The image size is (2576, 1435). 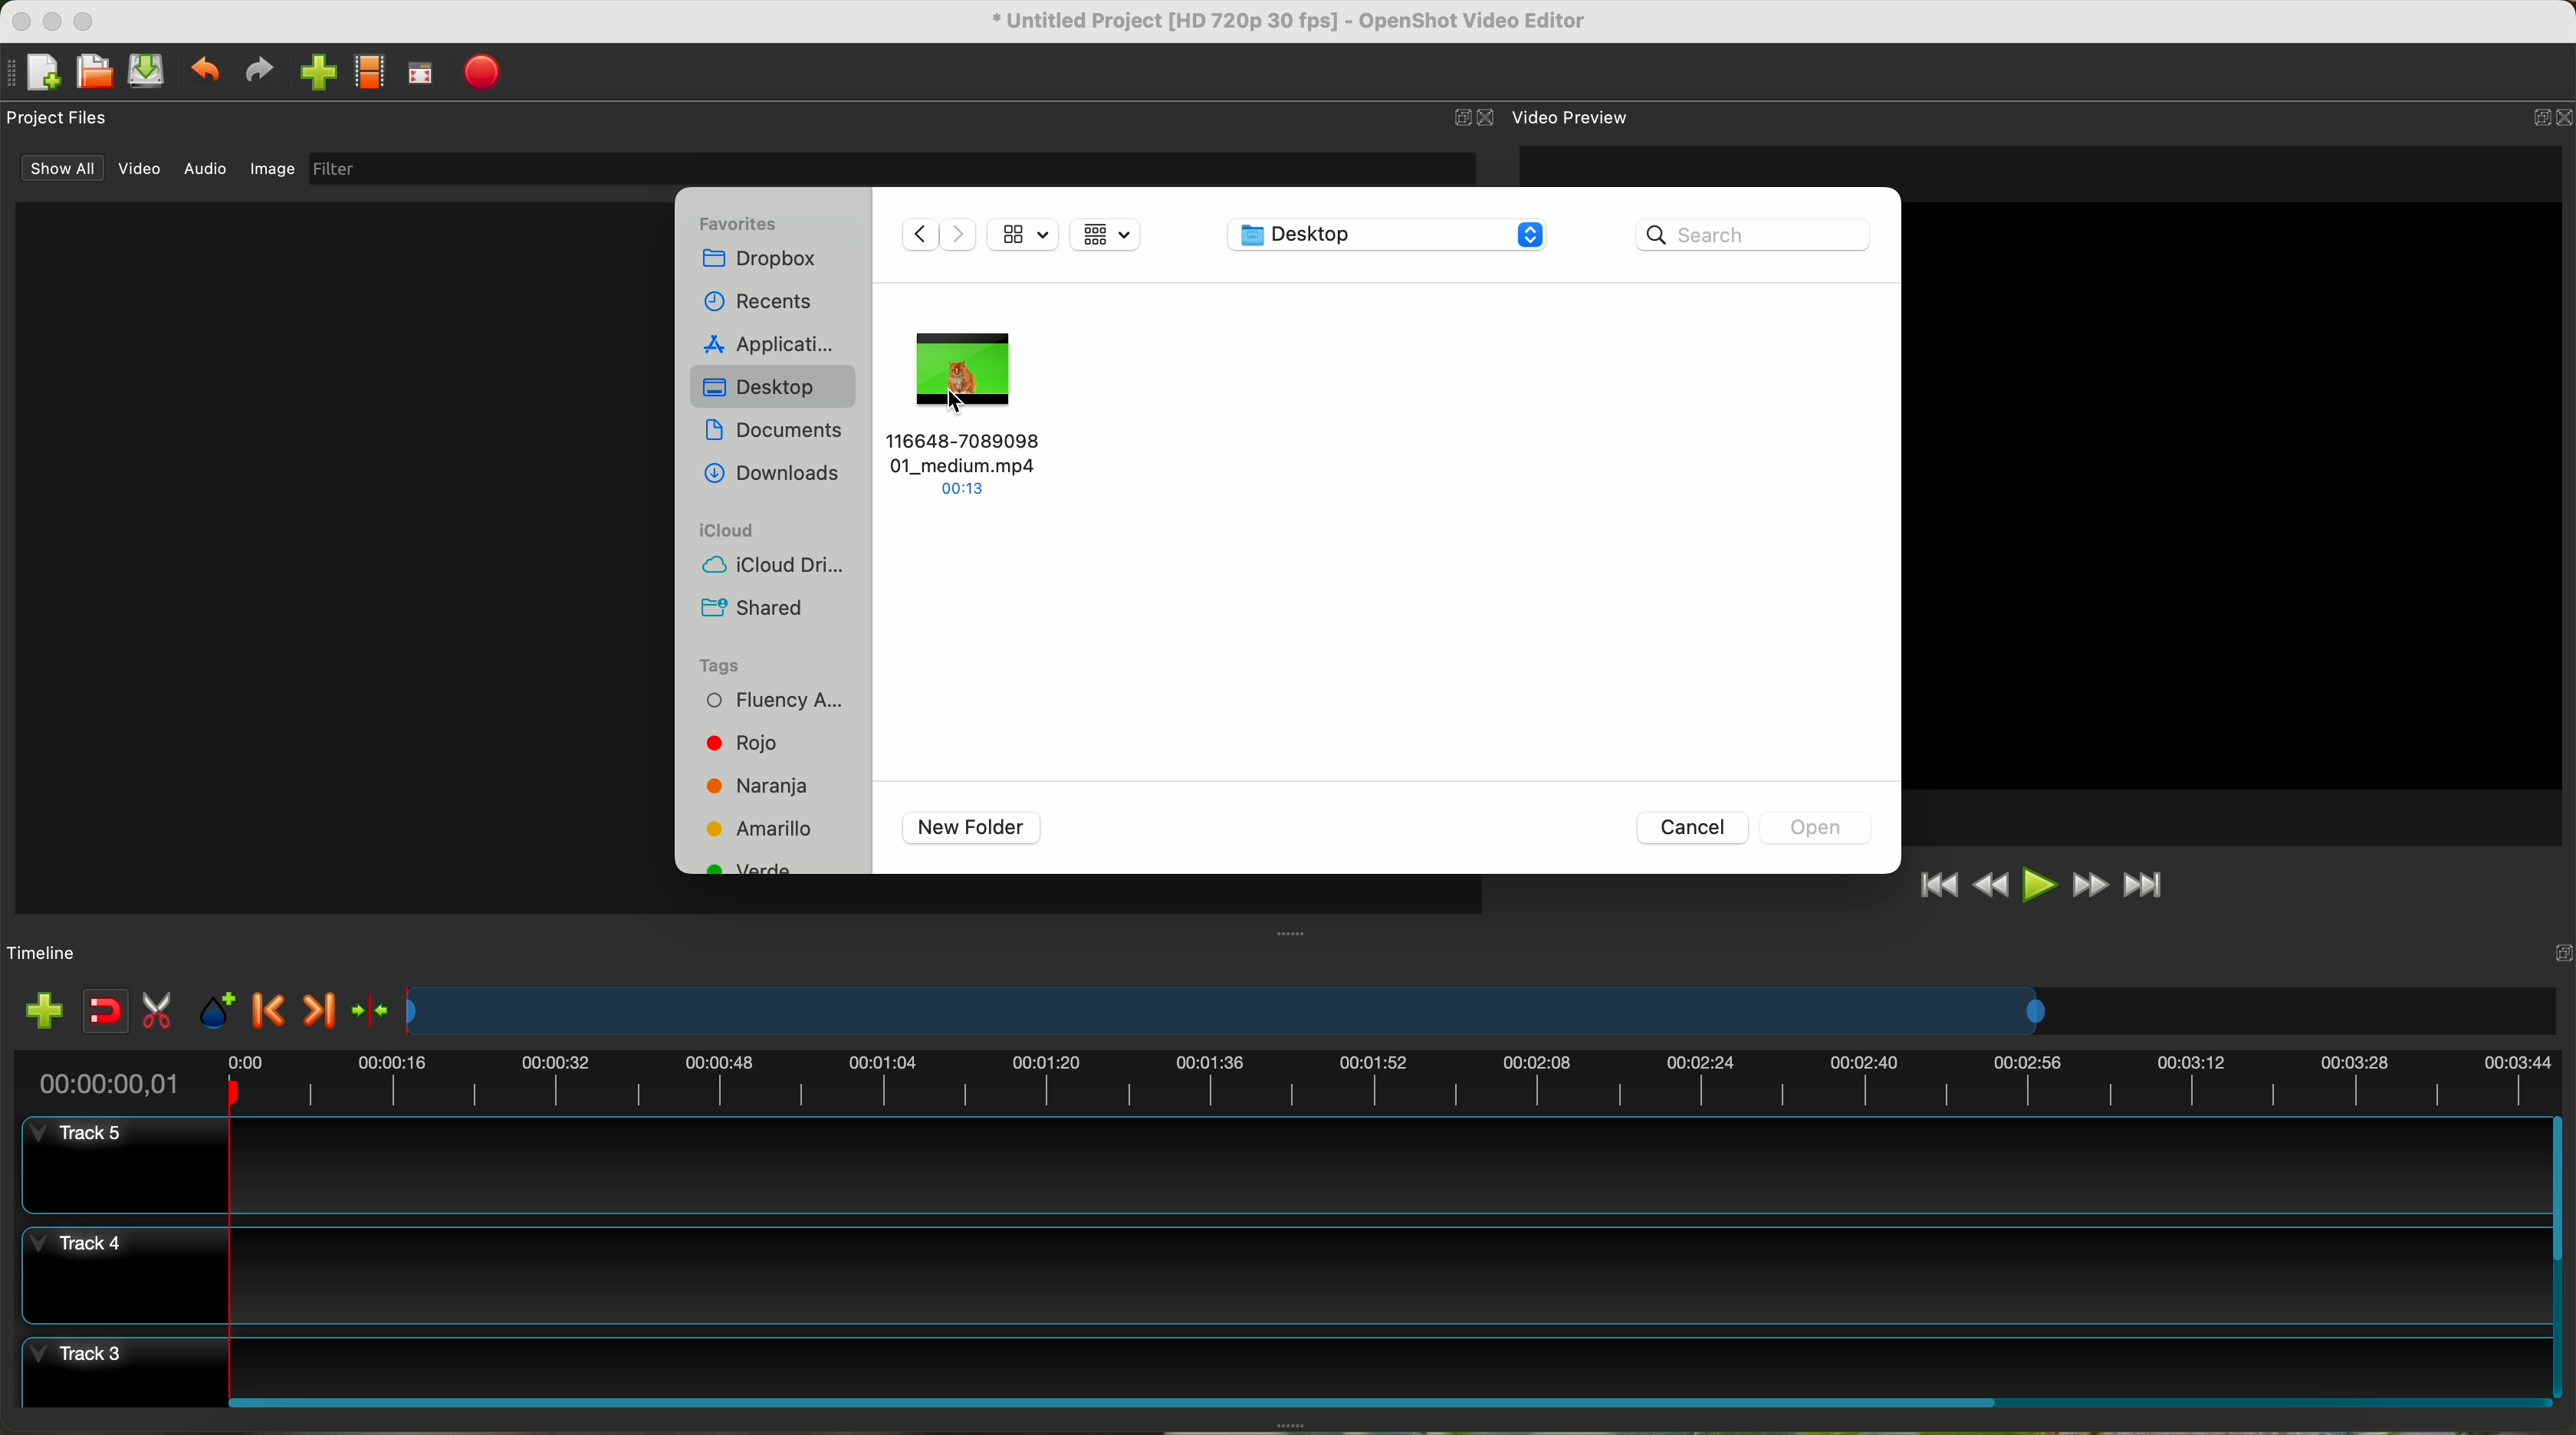 I want to click on favorites, so click(x=740, y=223).